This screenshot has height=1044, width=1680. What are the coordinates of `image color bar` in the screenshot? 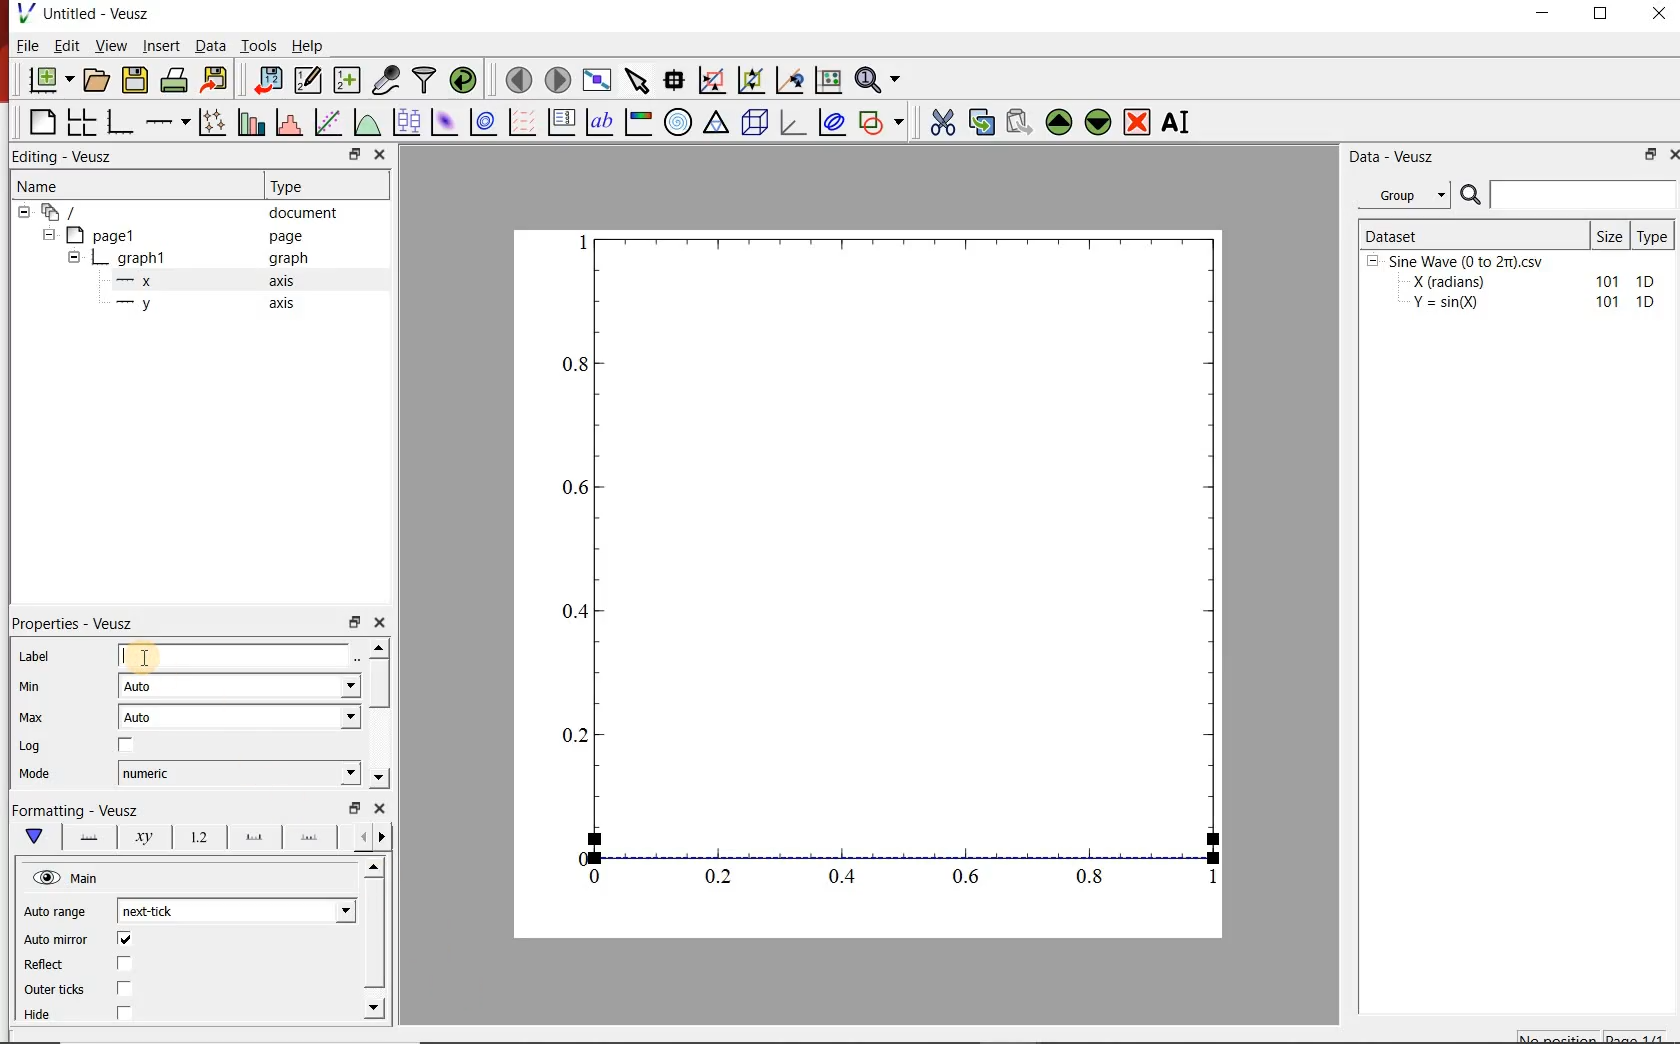 It's located at (638, 121).